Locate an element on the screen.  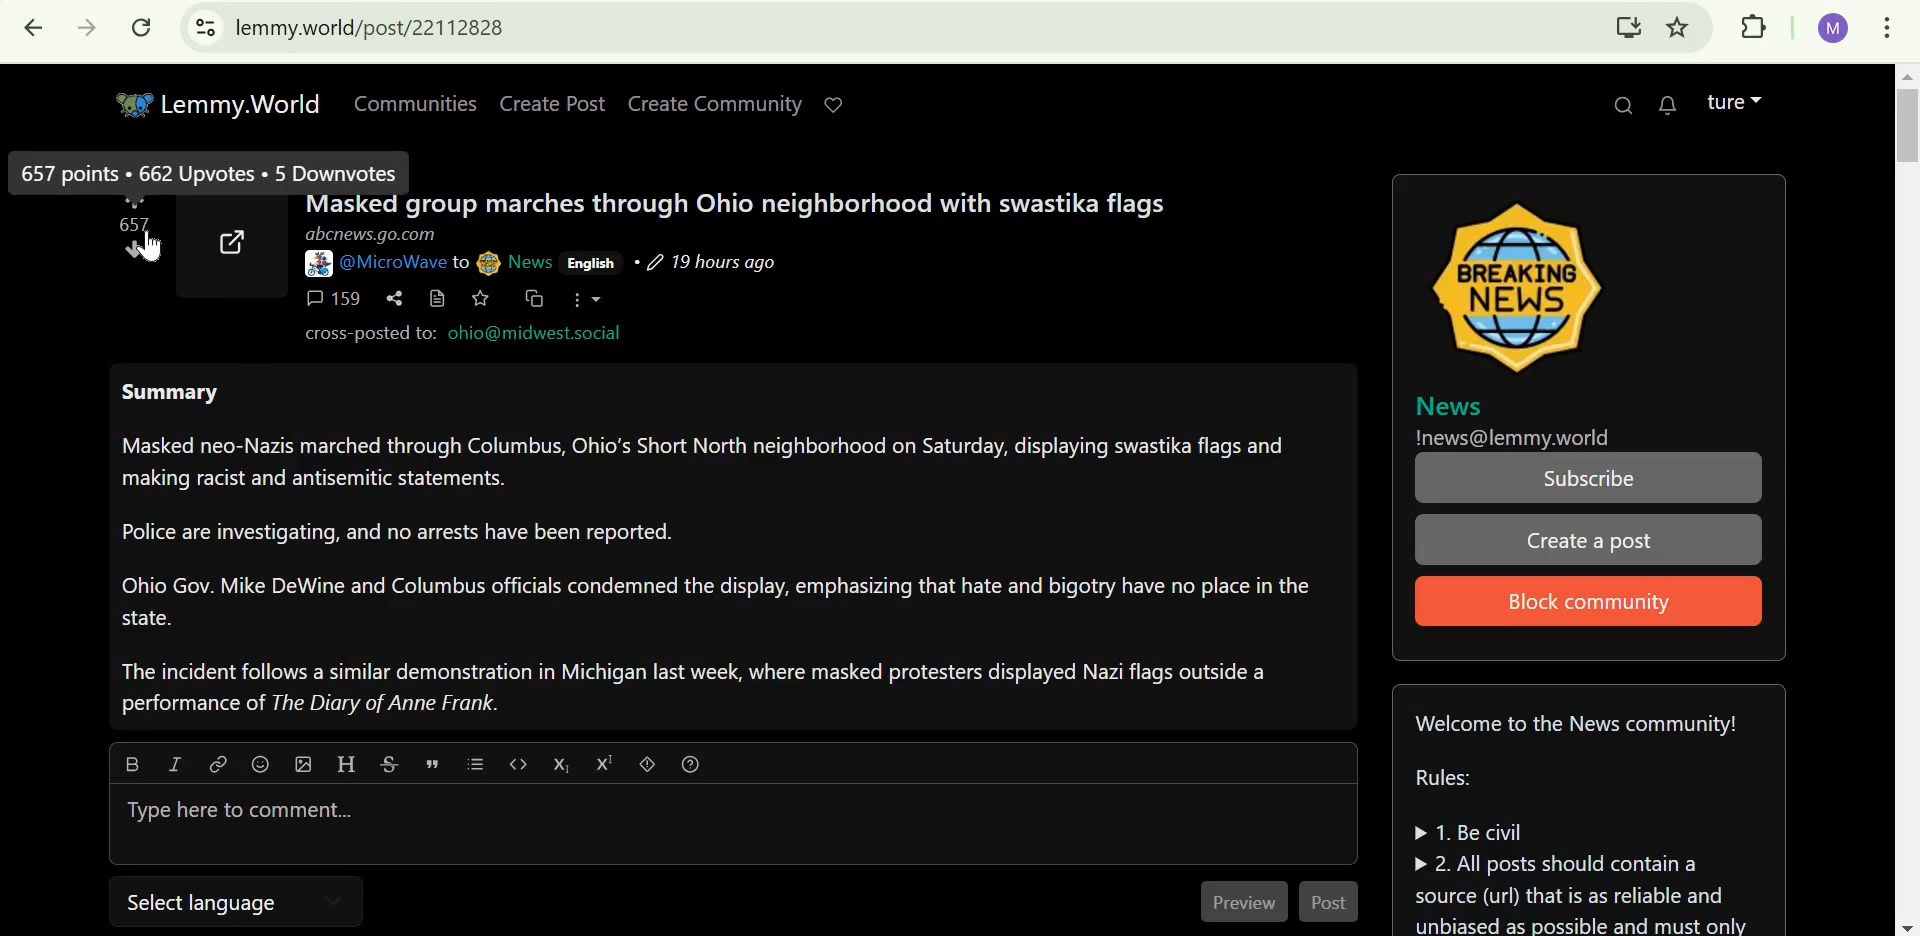
quote is located at coordinates (433, 762).